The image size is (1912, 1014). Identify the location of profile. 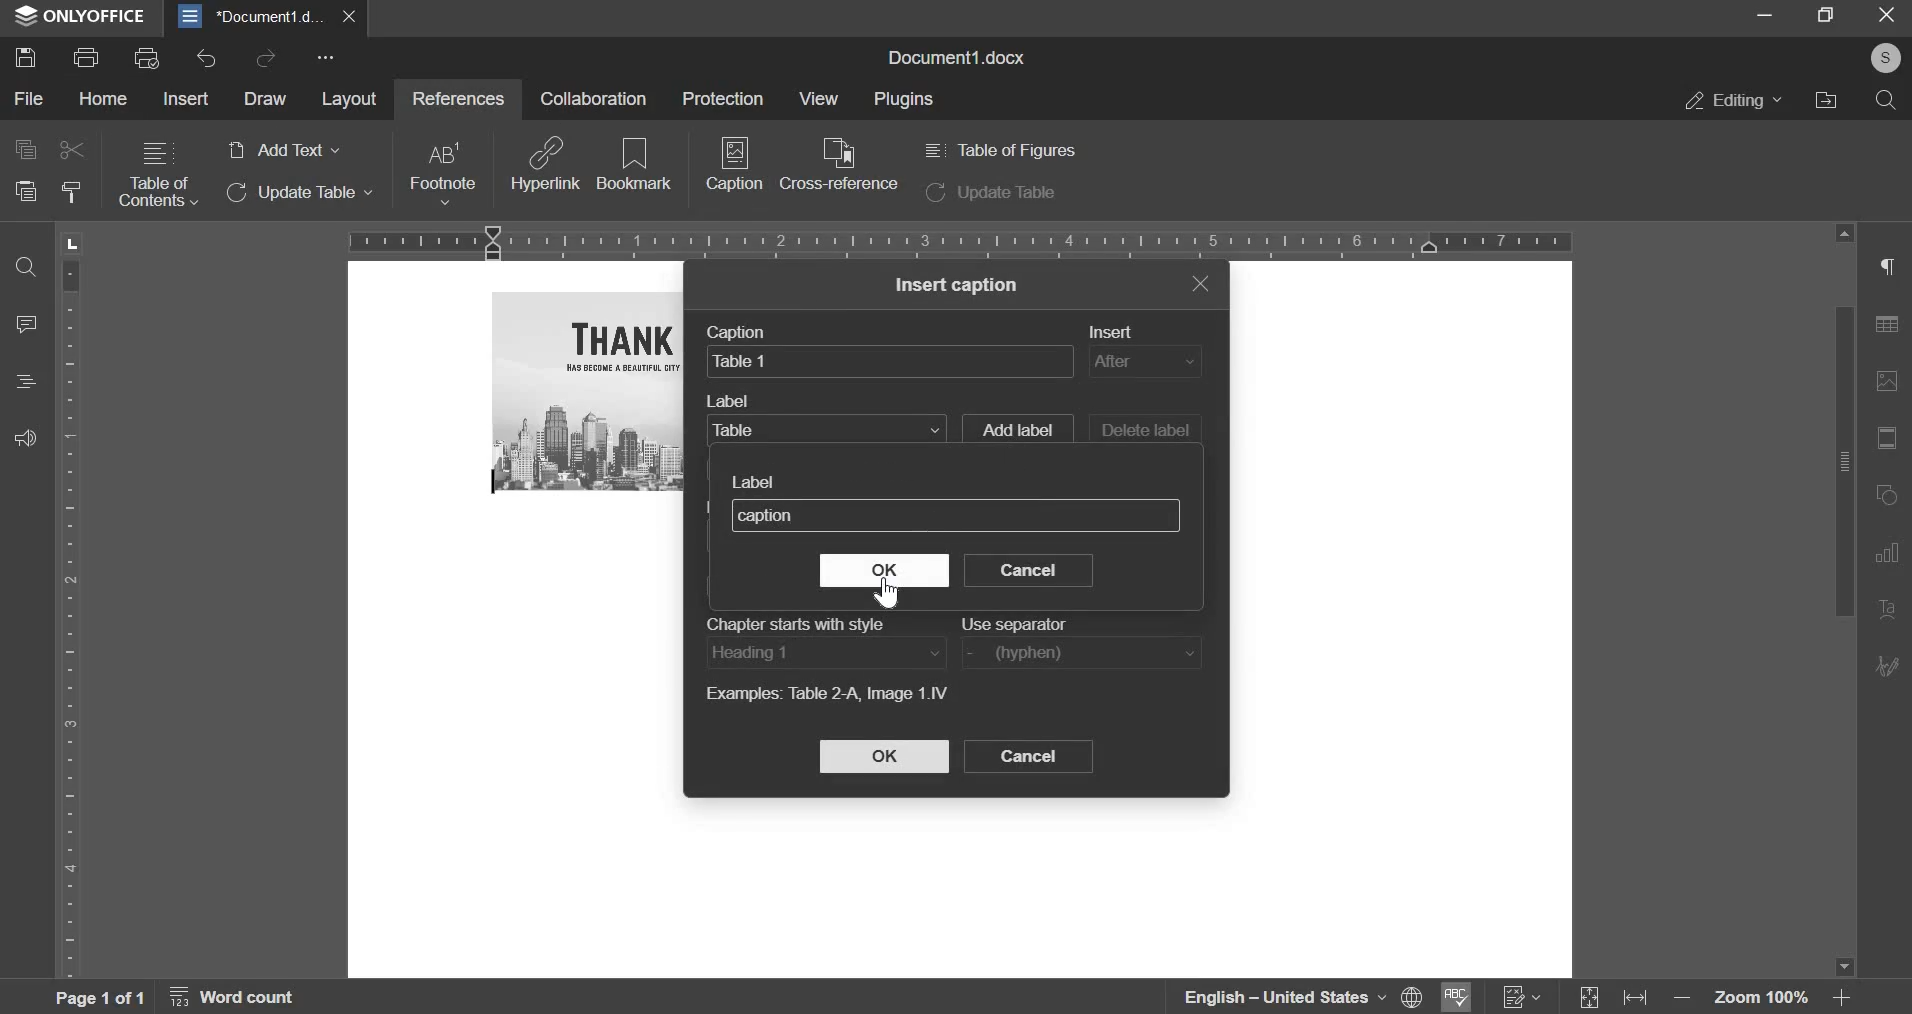
(1883, 59).